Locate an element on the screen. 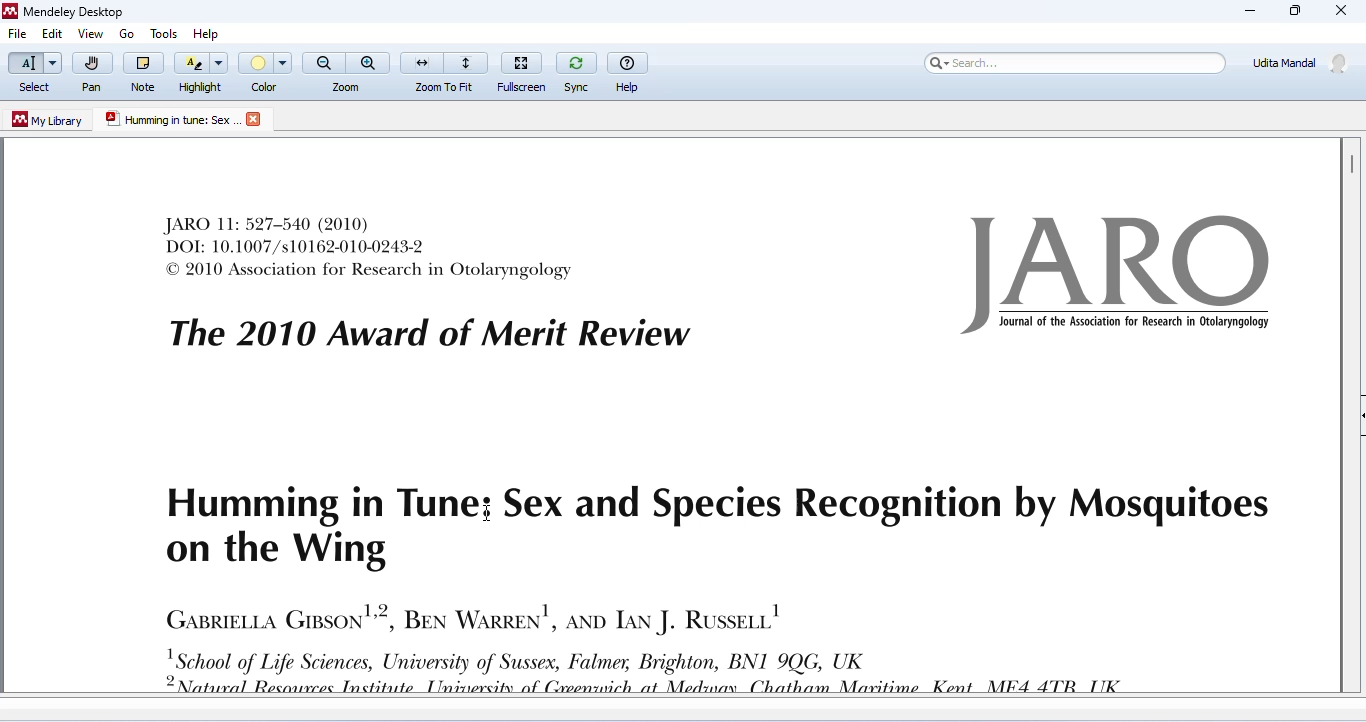 Image resolution: width=1366 pixels, height=722 pixels. help is located at coordinates (211, 30).